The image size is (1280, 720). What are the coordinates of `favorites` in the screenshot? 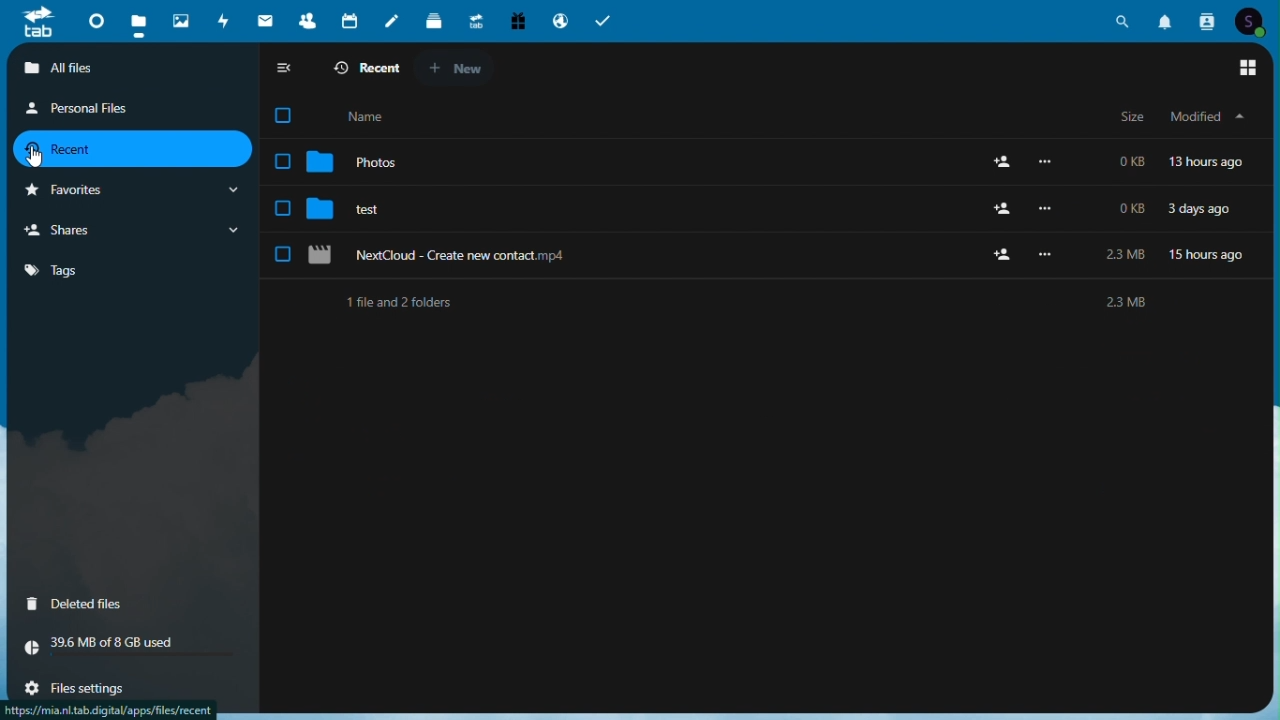 It's located at (129, 190).